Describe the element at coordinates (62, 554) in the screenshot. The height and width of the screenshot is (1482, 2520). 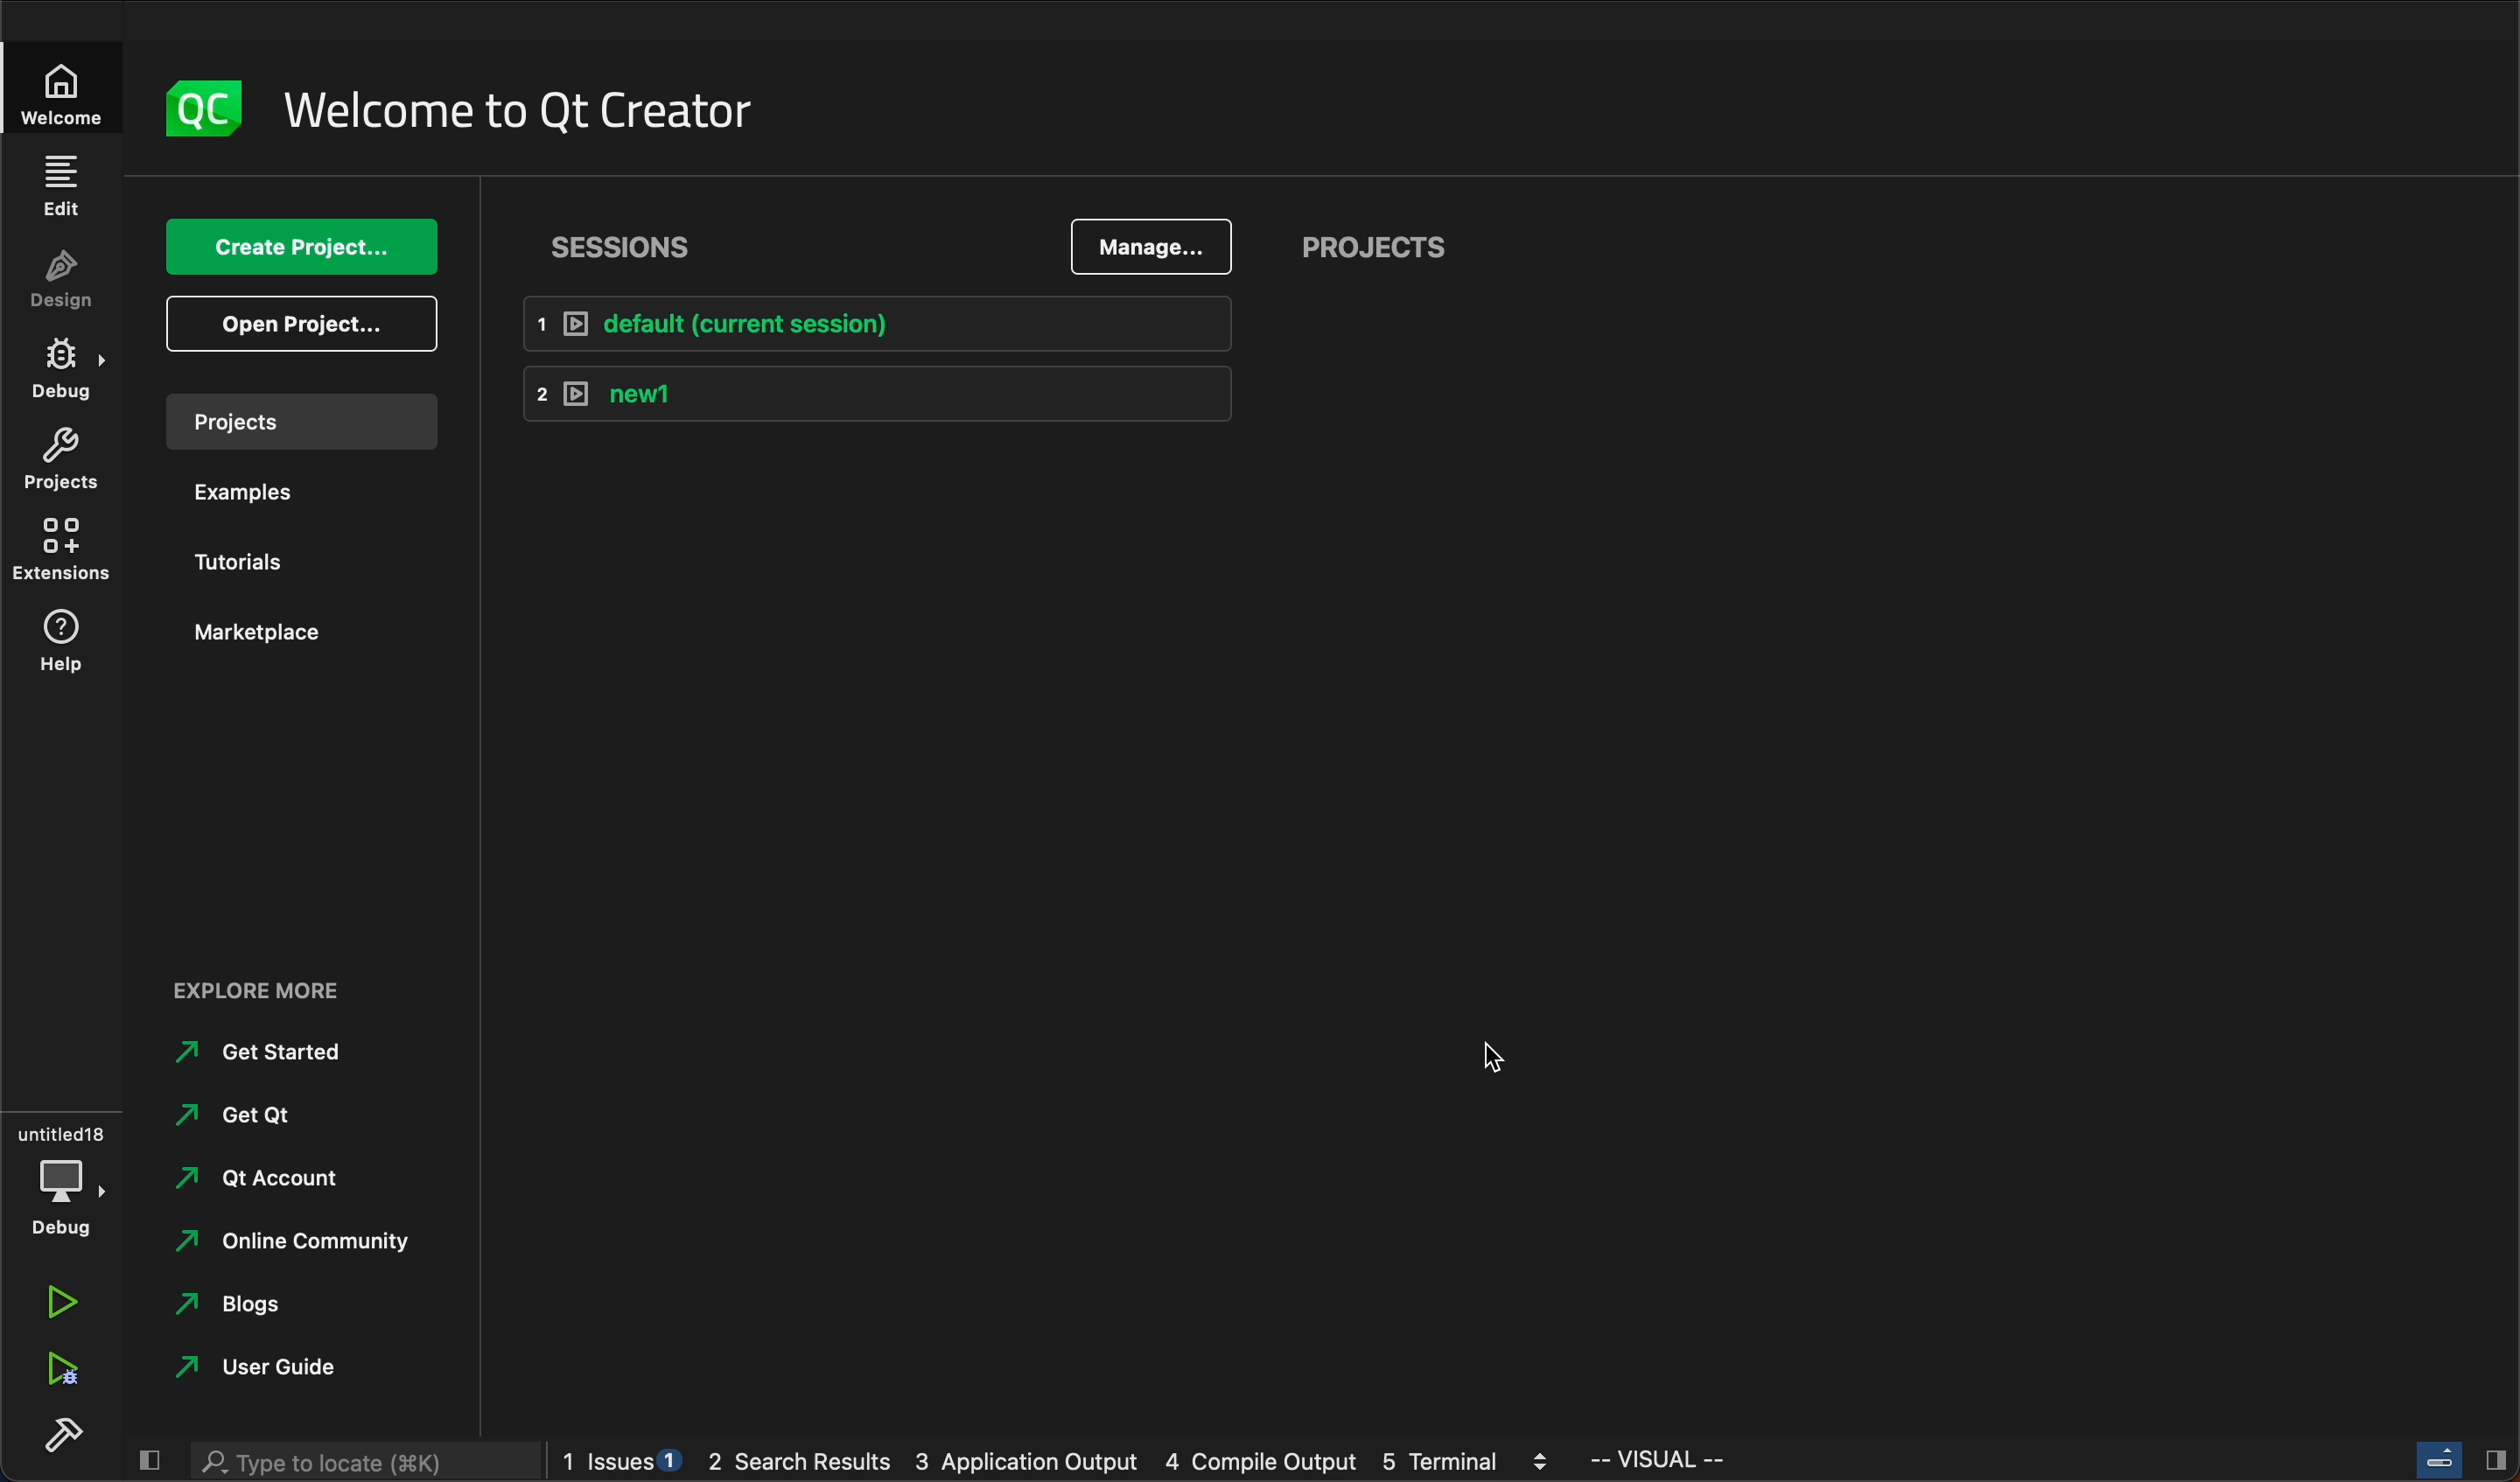
I see `extensions` at that location.